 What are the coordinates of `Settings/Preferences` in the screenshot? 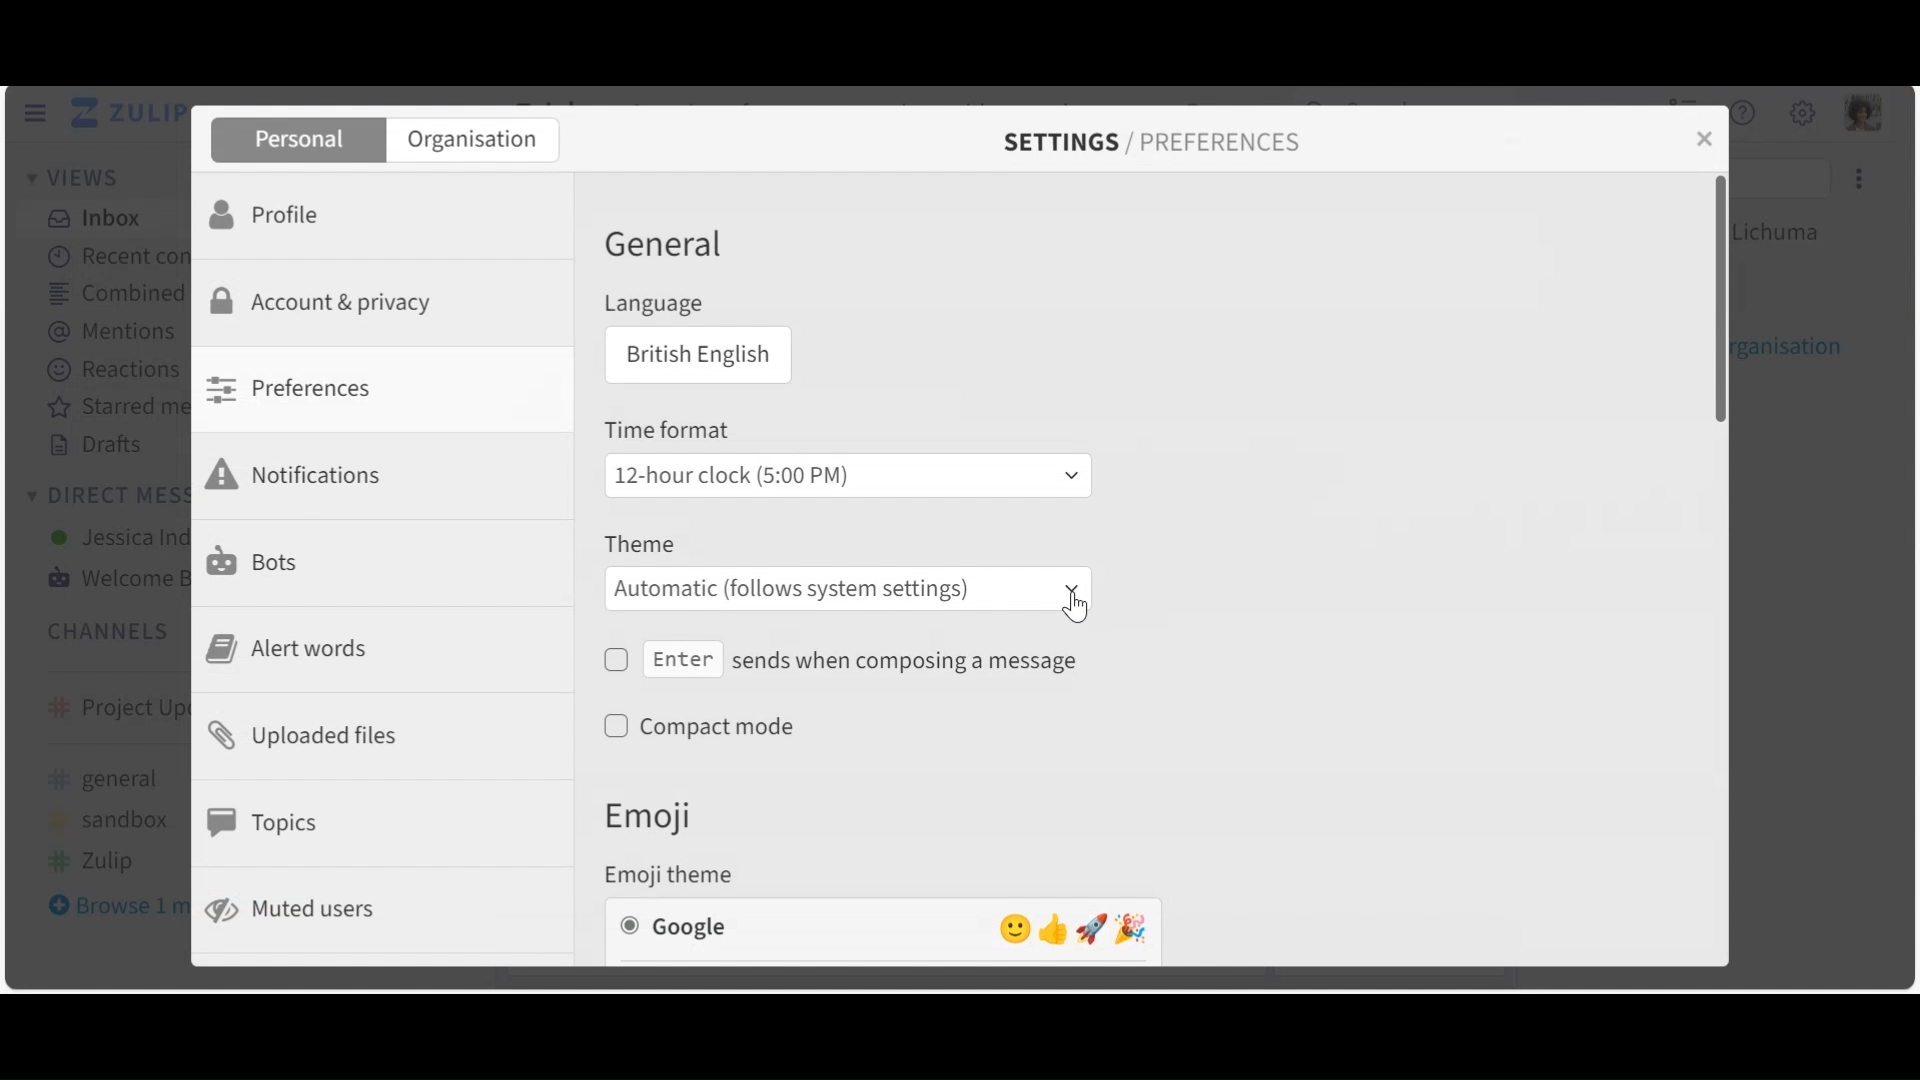 It's located at (1151, 142).